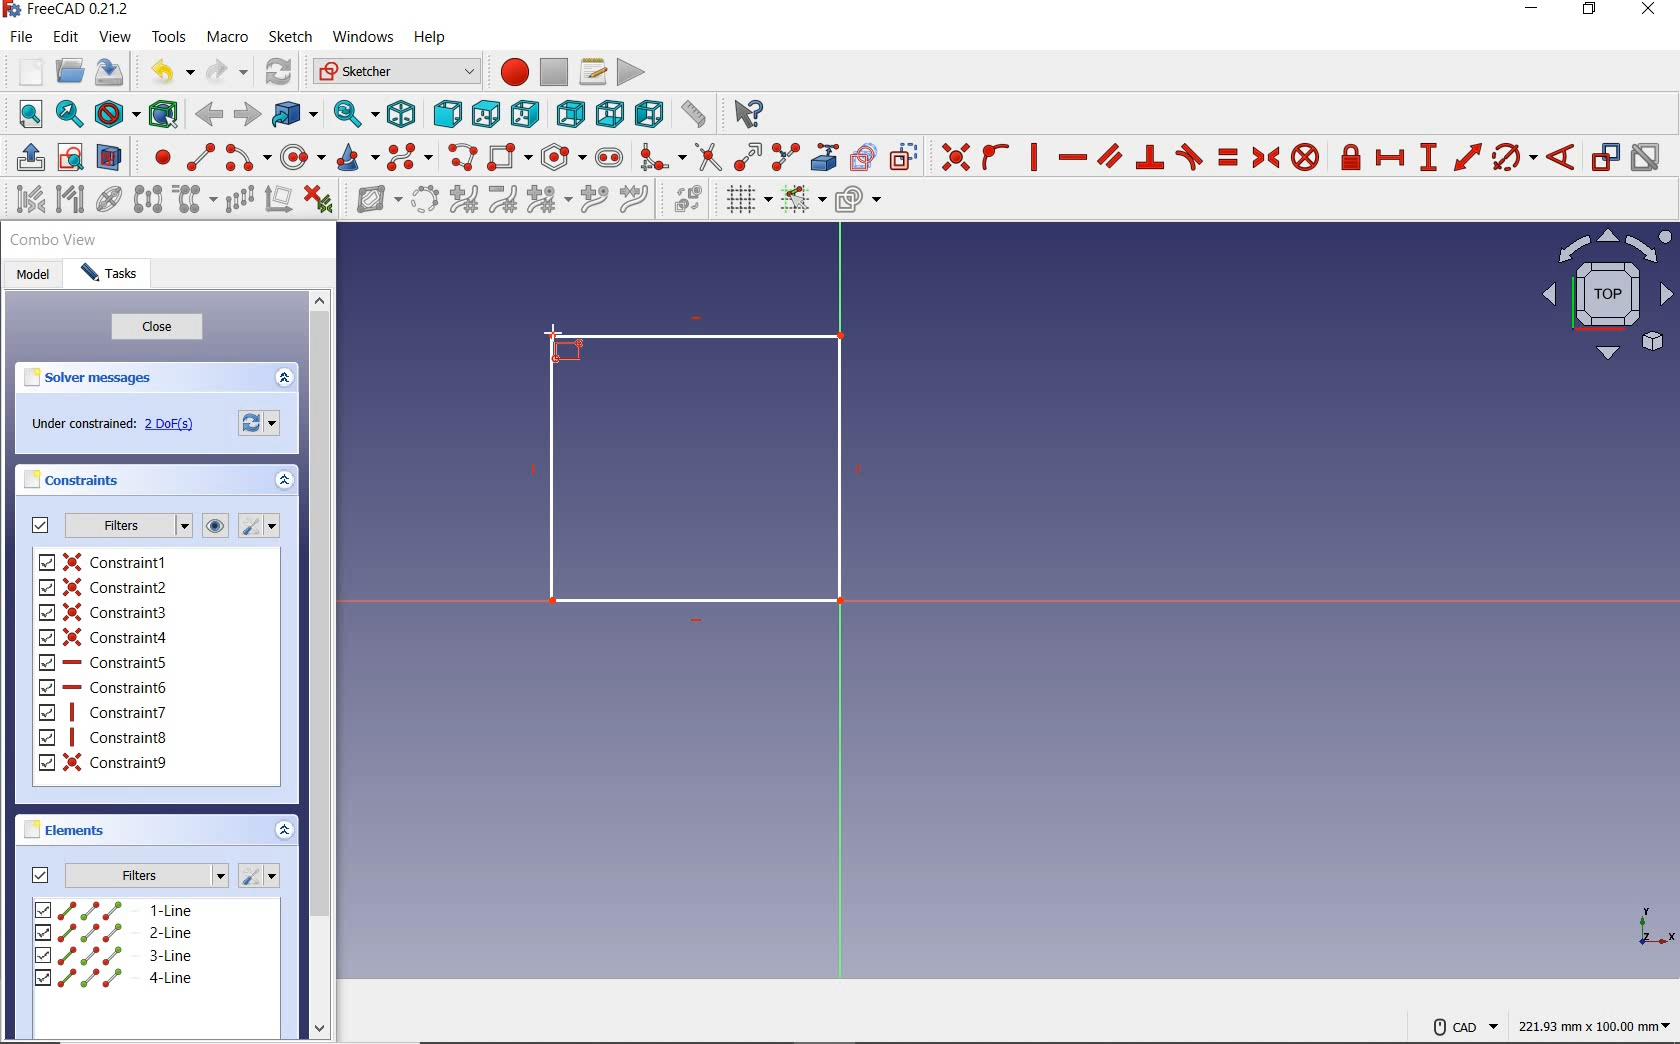 This screenshot has width=1680, height=1044. I want to click on modify knot multiplicity, so click(548, 200).